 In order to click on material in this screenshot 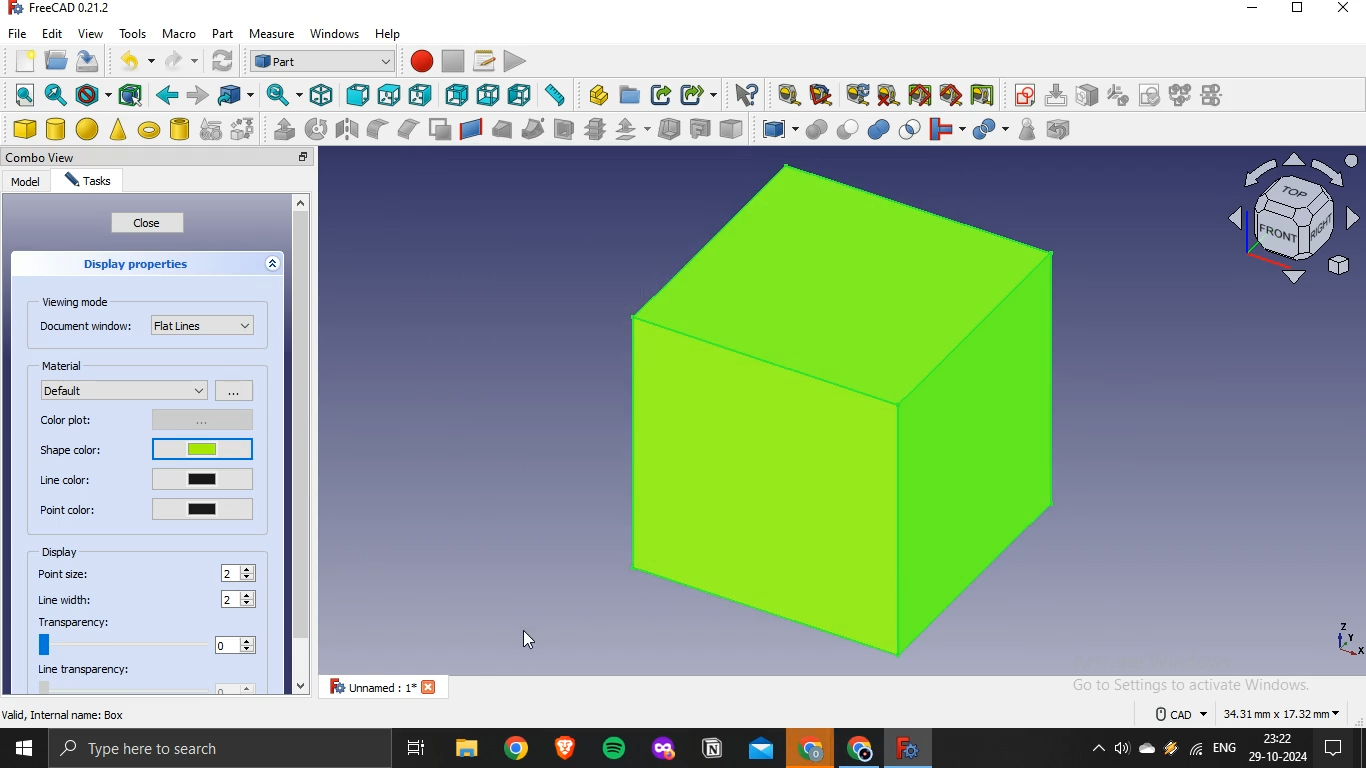, I will do `click(66, 365)`.